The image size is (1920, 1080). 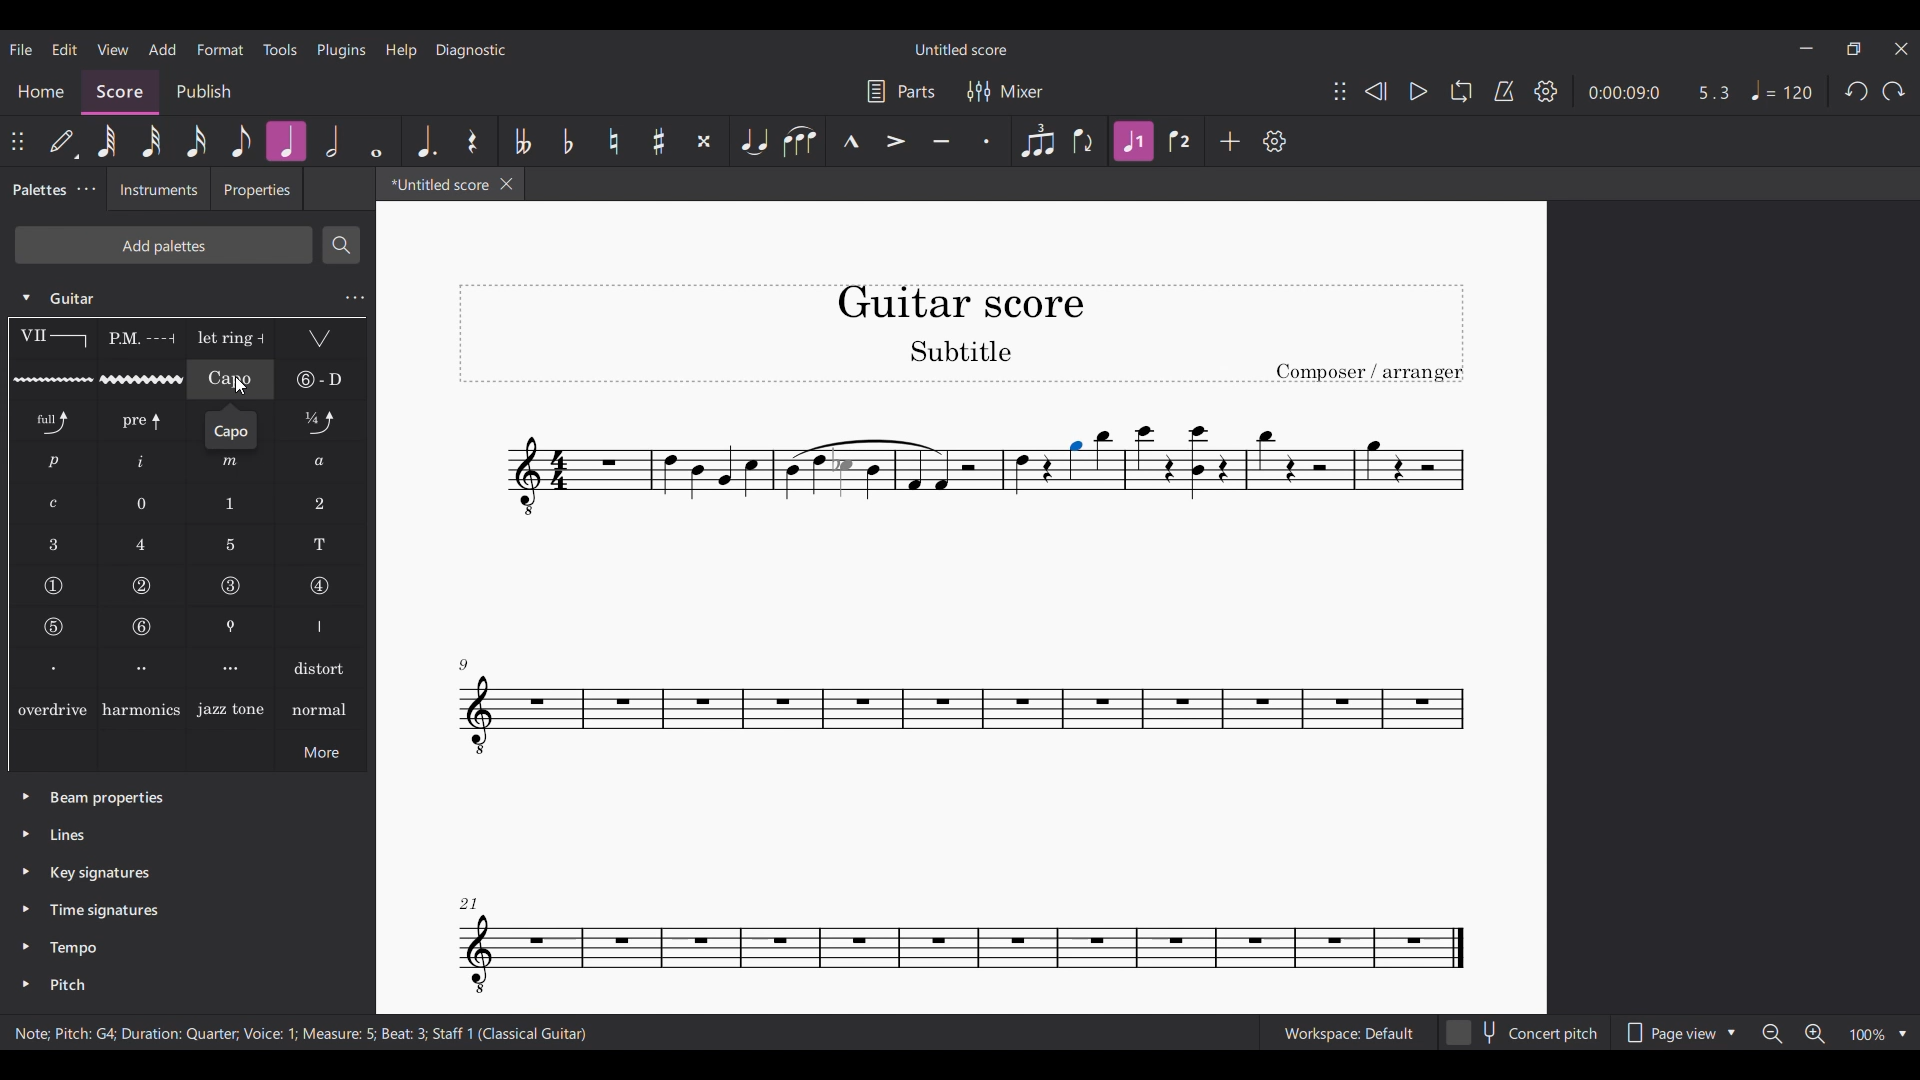 What do you see at coordinates (1419, 92) in the screenshot?
I see `Play` at bounding box center [1419, 92].